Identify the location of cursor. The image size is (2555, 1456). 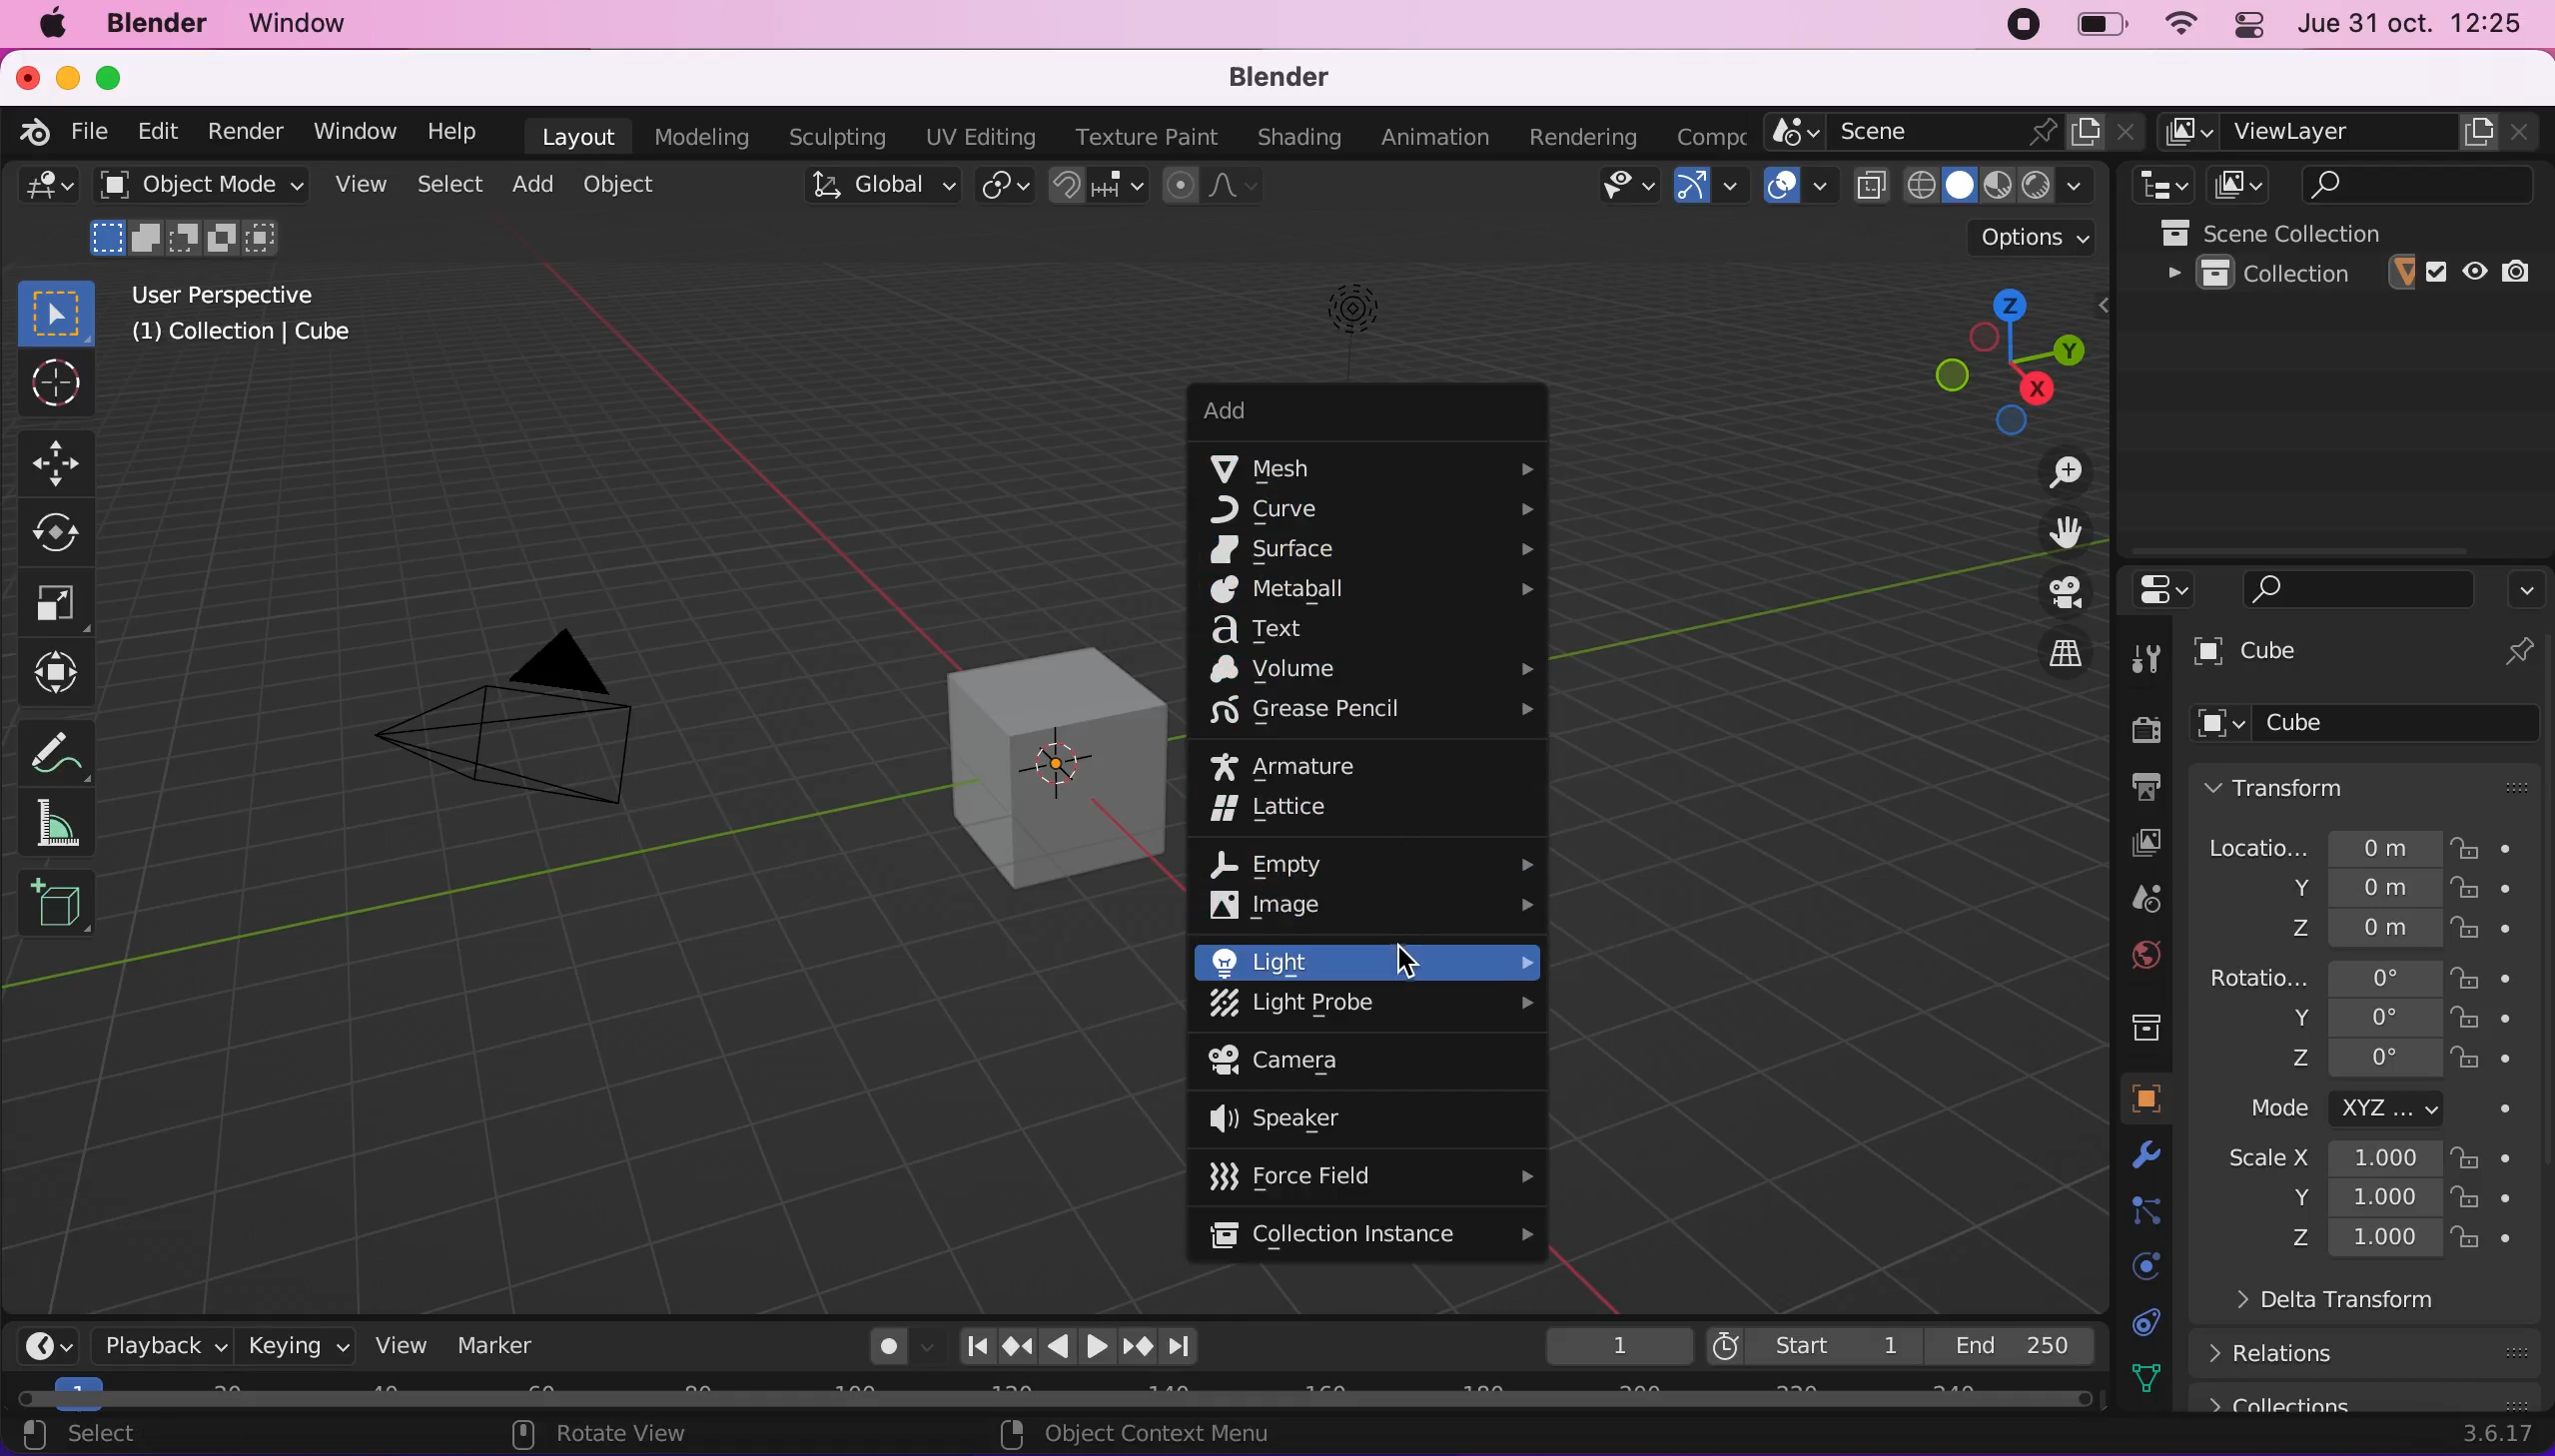
(54, 386).